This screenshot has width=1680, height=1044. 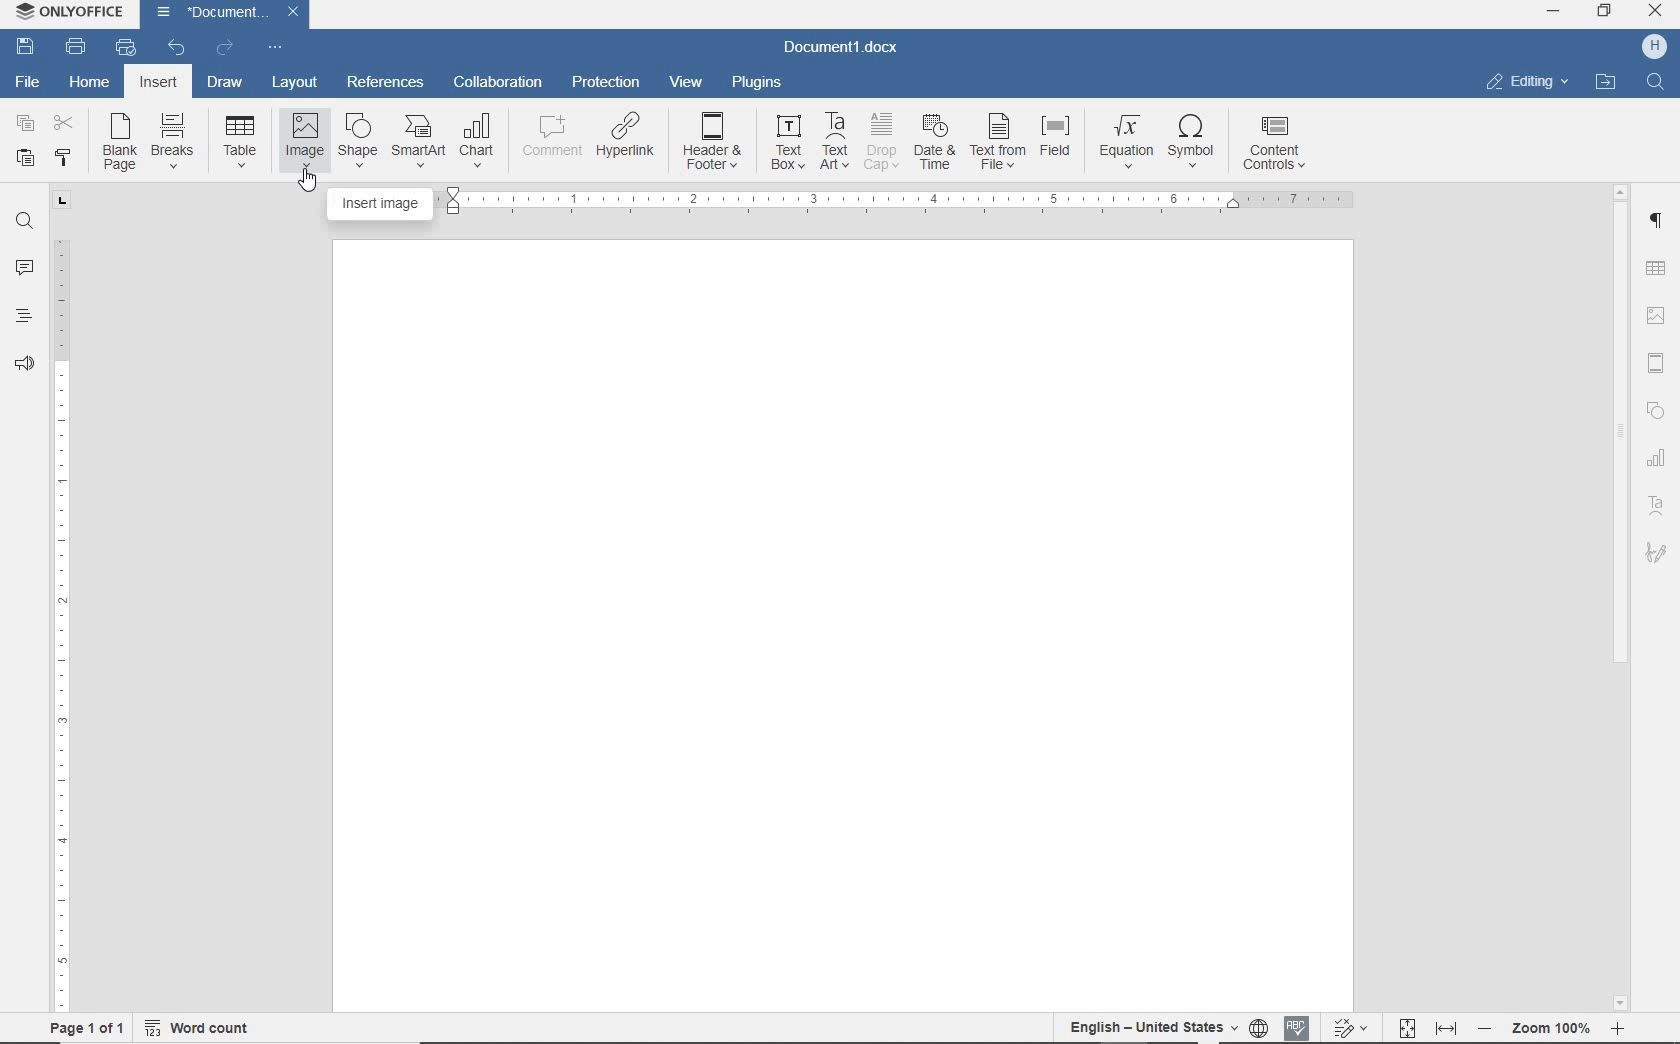 What do you see at coordinates (1152, 1029) in the screenshot?
I see `English- United States(text language)` at bounding box center [1152, 1029].